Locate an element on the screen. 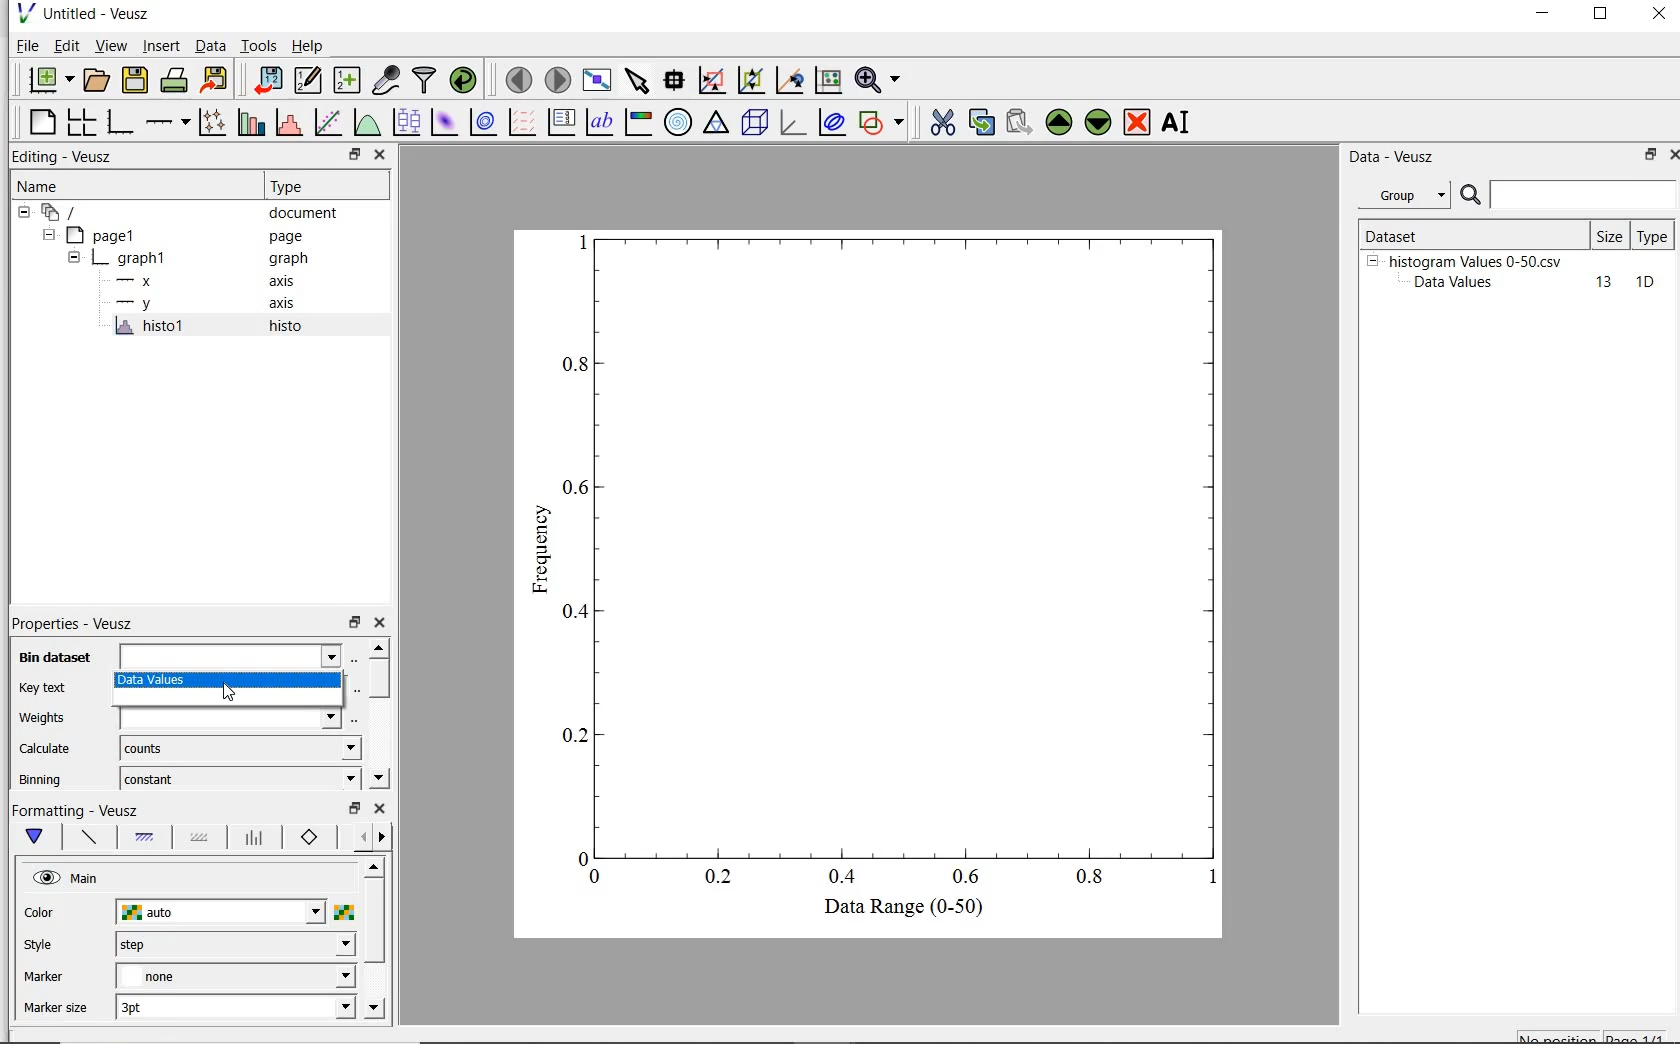 The width and height of the screenshot is (1680, 1044). plot covariance ellipse is located at coordinates (832, 125).